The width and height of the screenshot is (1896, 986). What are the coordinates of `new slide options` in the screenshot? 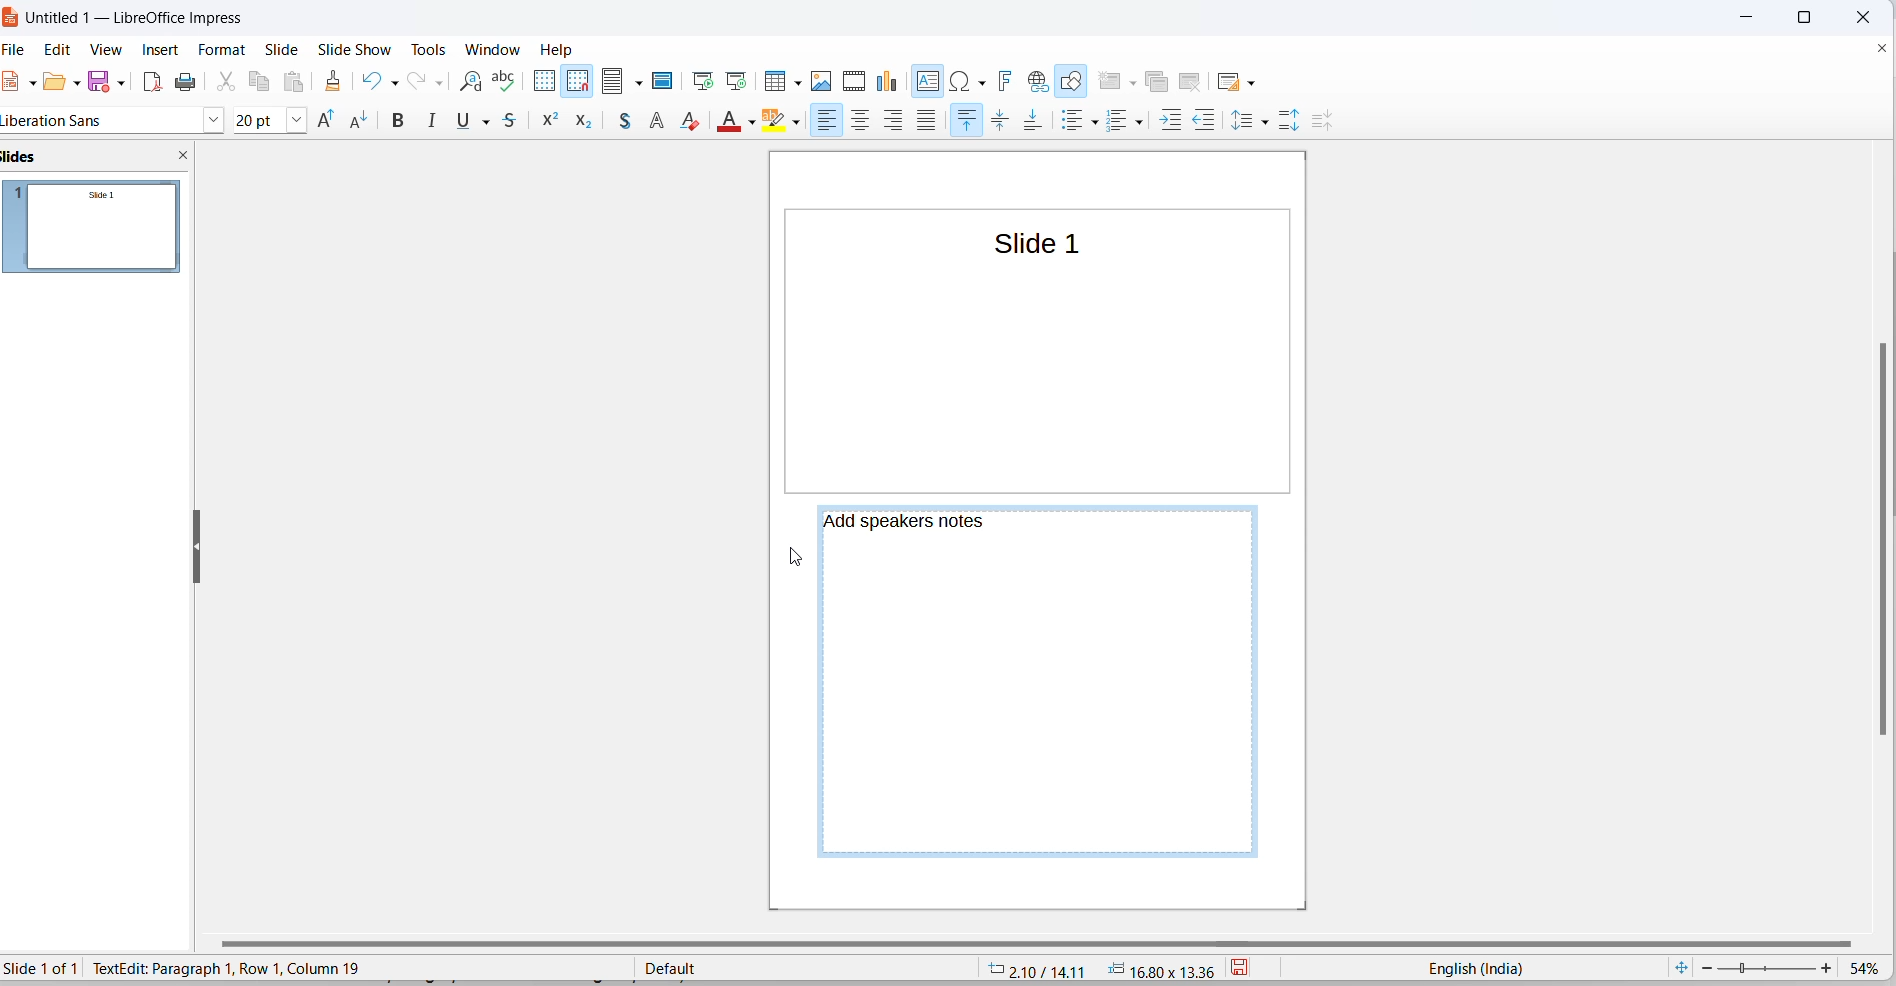 It's located at (1131, 82).